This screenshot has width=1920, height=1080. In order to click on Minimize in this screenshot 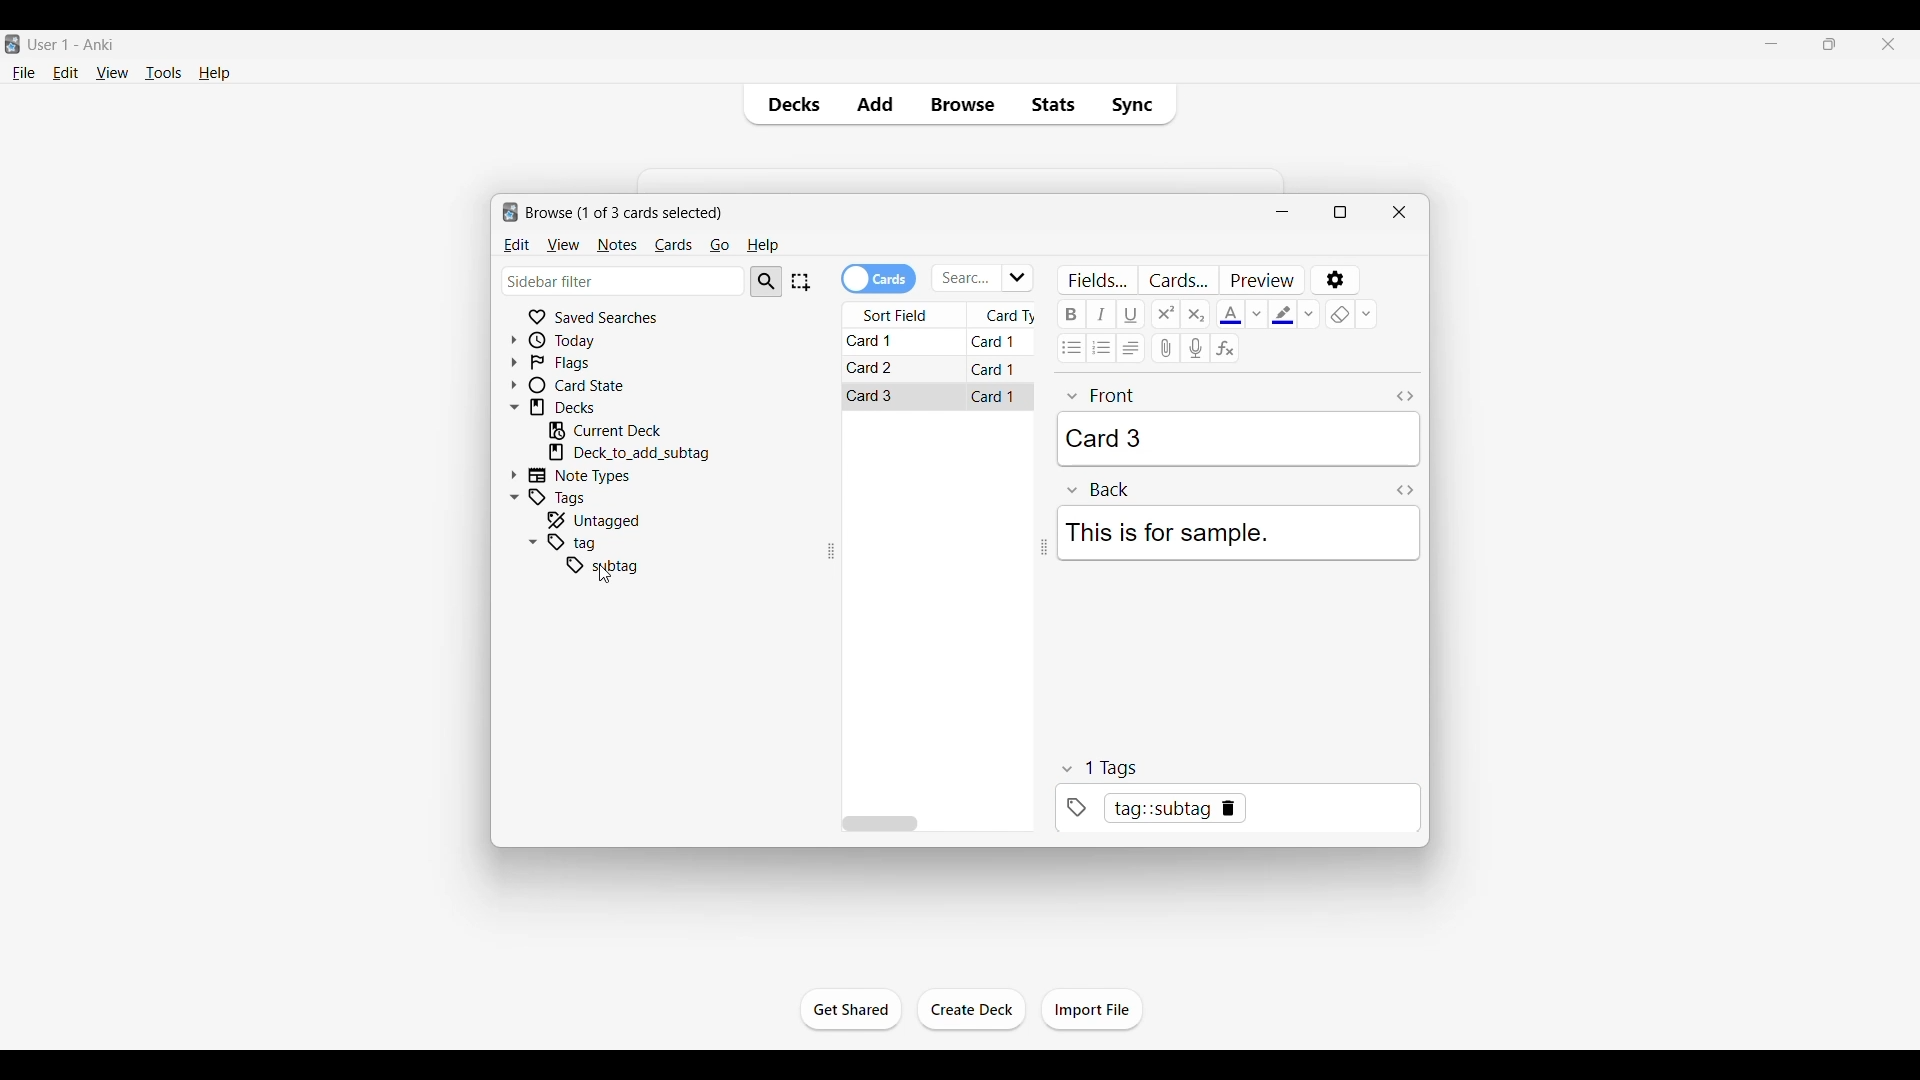, I will do `click(1282, 212)`.